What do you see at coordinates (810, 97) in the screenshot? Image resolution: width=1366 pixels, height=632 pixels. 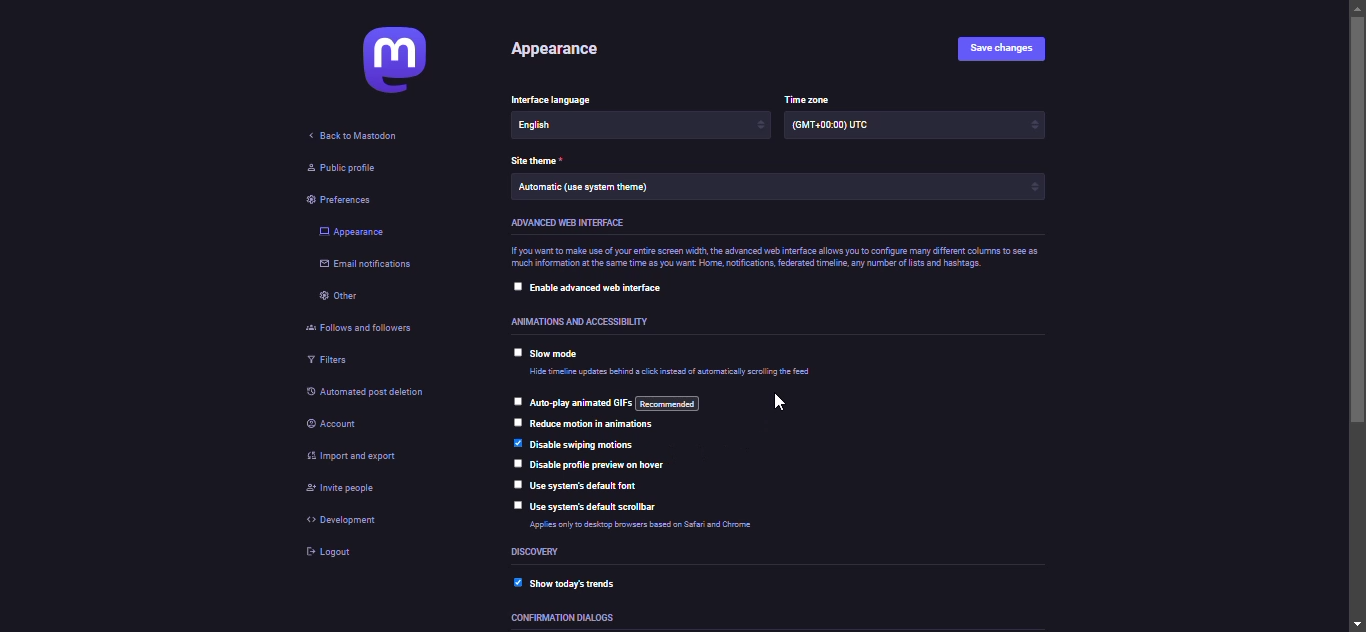 I see `time zone` at bounding box center [810, 97].